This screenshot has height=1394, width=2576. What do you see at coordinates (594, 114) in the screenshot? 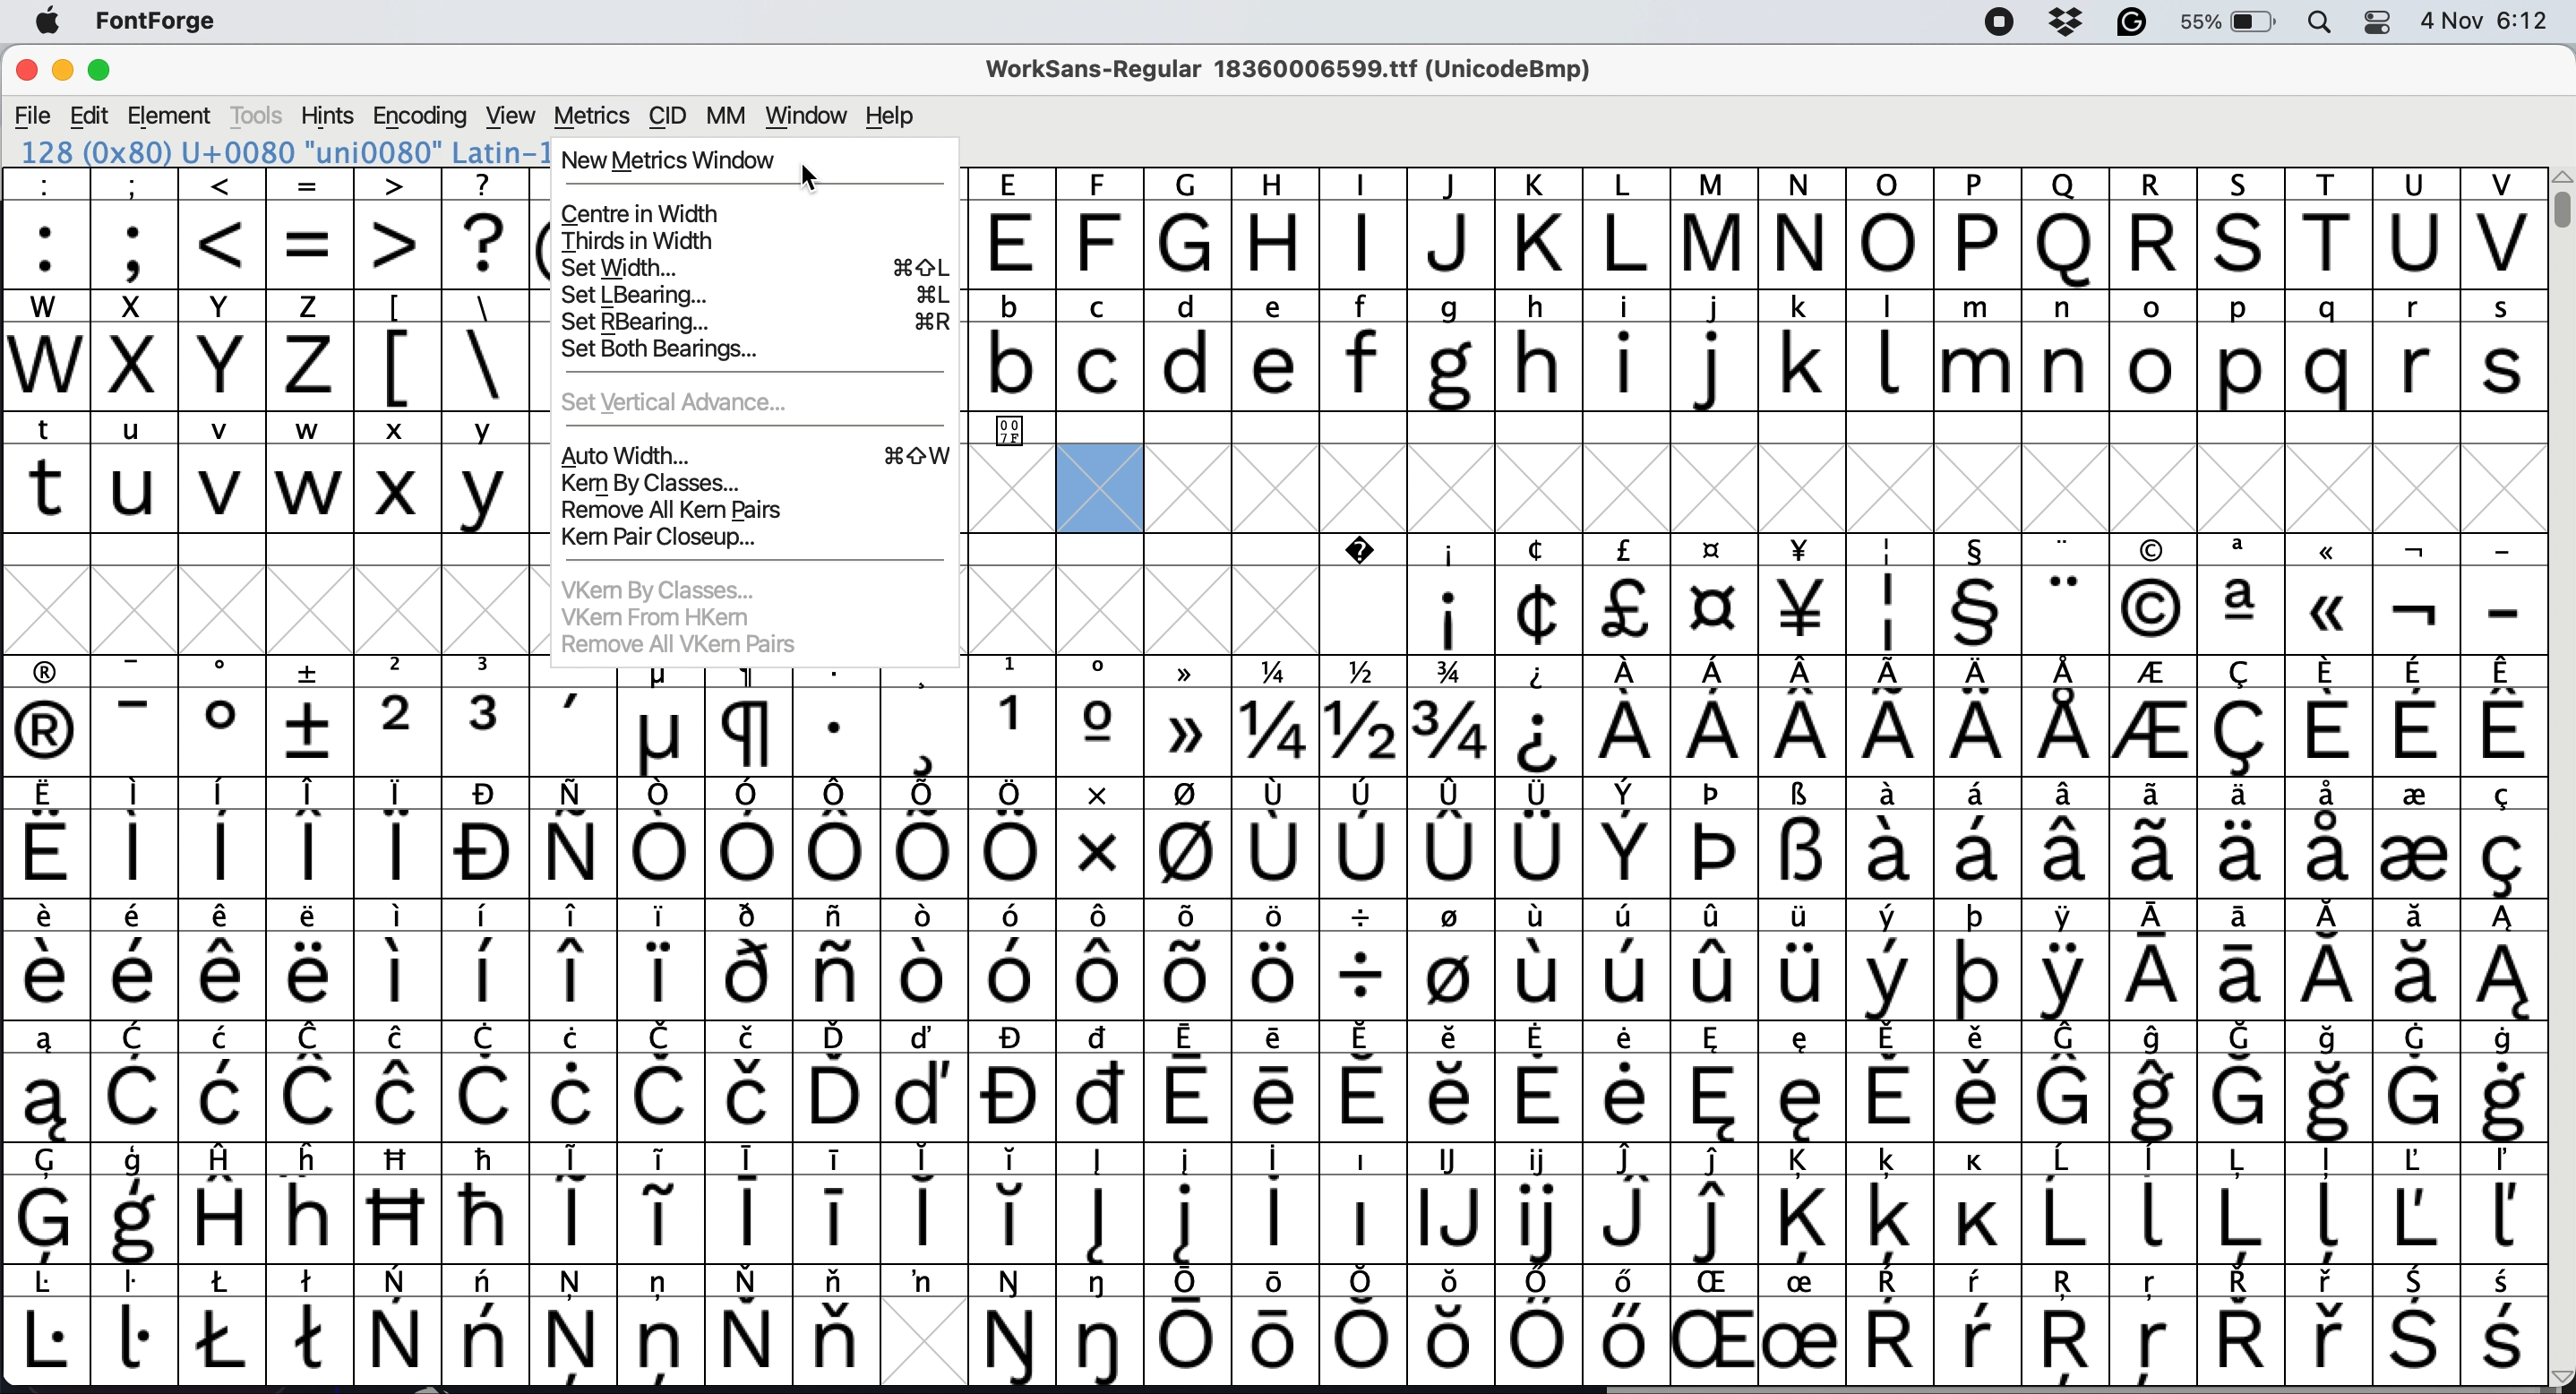
I see `Metrics` at bounding box center [594, 114].